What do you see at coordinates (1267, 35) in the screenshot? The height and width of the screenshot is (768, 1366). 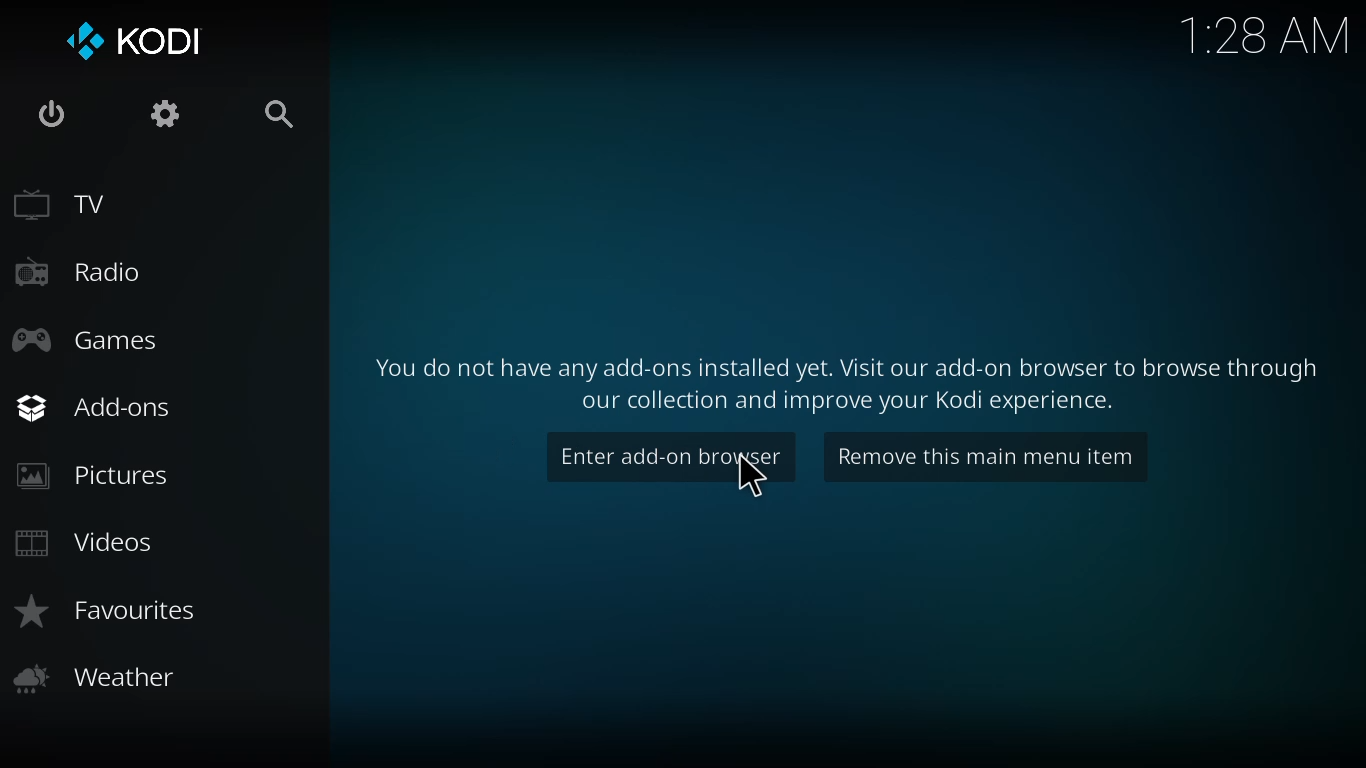 I see `time` at bounding box center [1267, 35].